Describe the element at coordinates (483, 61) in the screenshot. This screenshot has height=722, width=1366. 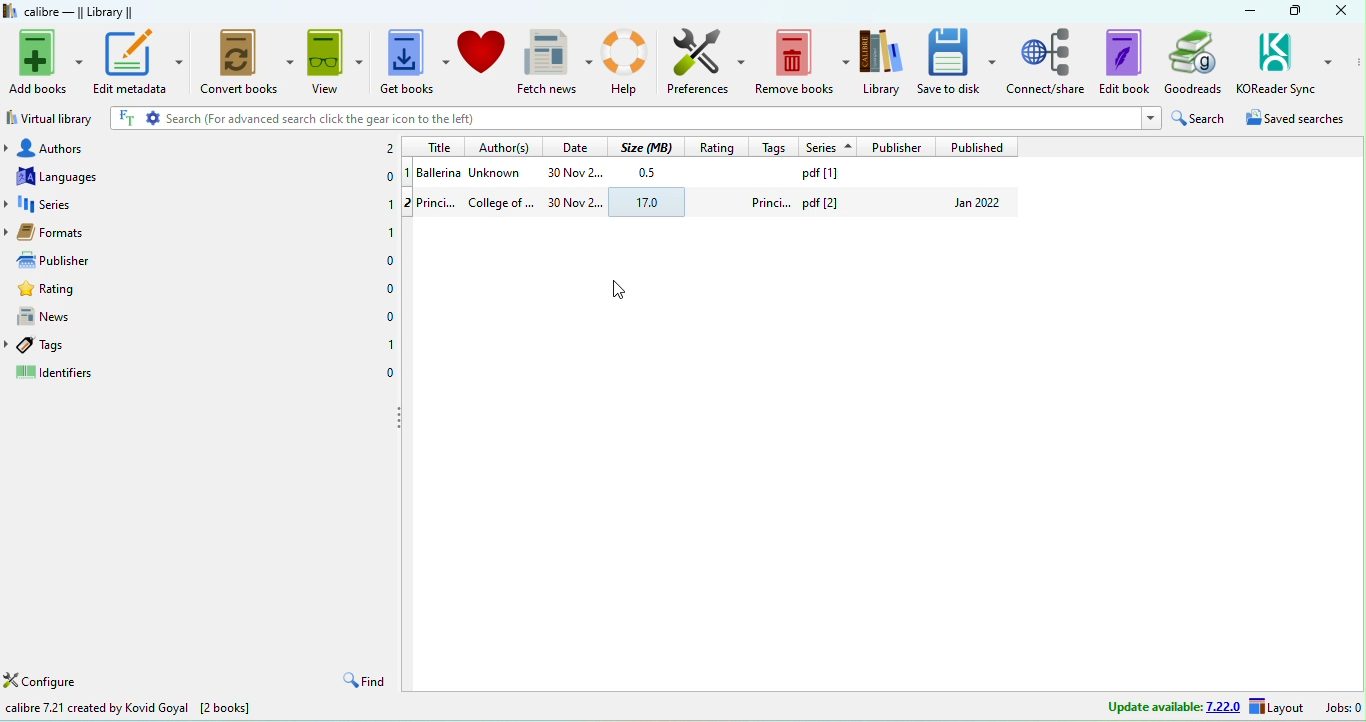
I see `donate` at that location.